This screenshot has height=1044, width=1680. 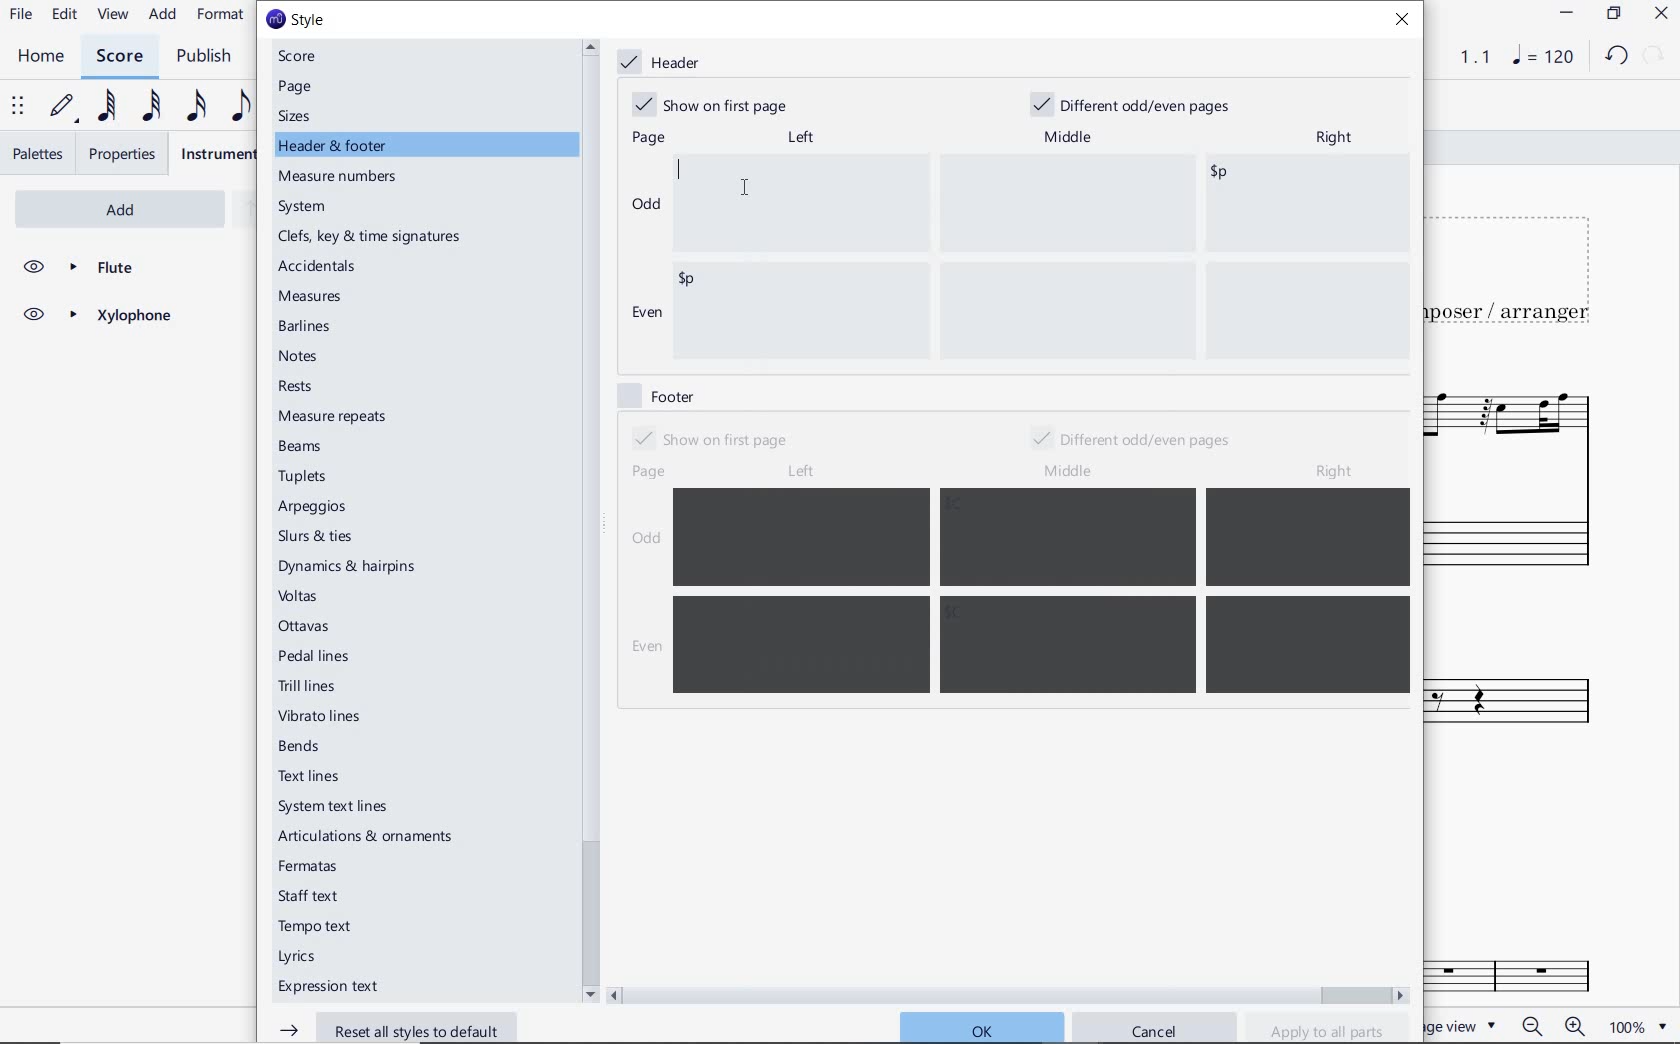 What do you see at coordinates (1133, 441) in the screenshot?
I see `different odd/even` at bounding box center [1133, 441].